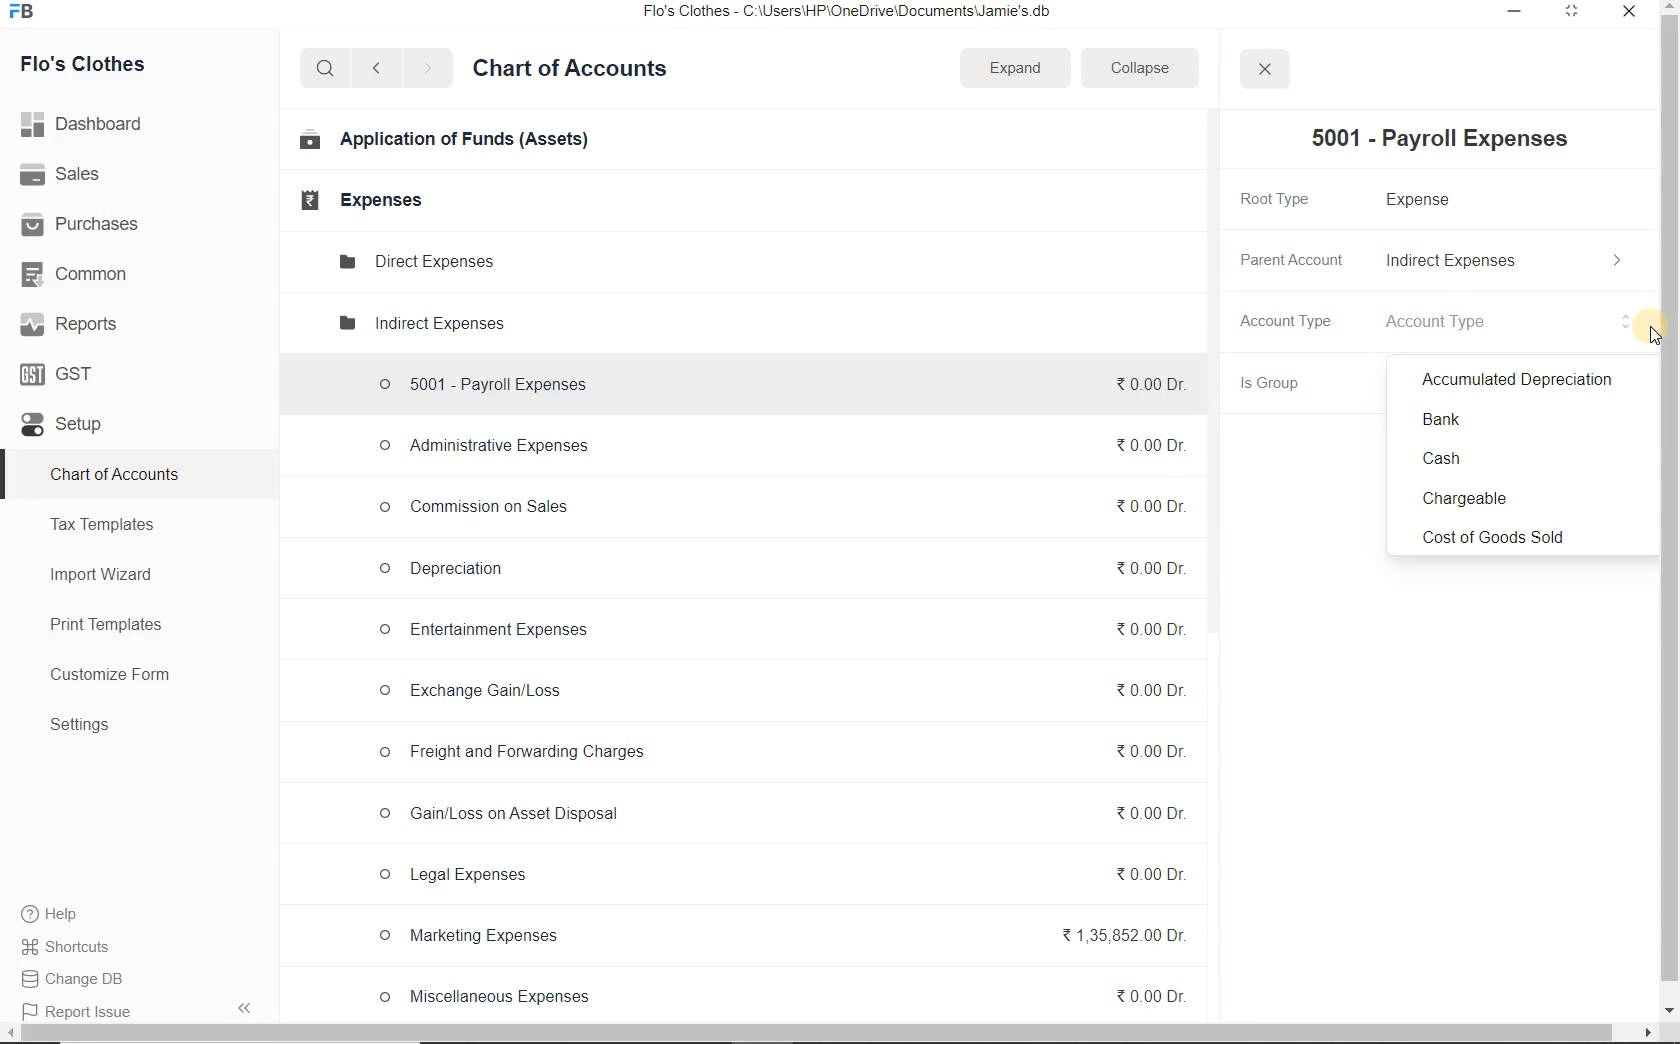 Image resolution: width=1680 pixels, height=1044 pixels. Describe the element at coordinates (1289, 320) in the screenshot. I see `Account Type` at that location.